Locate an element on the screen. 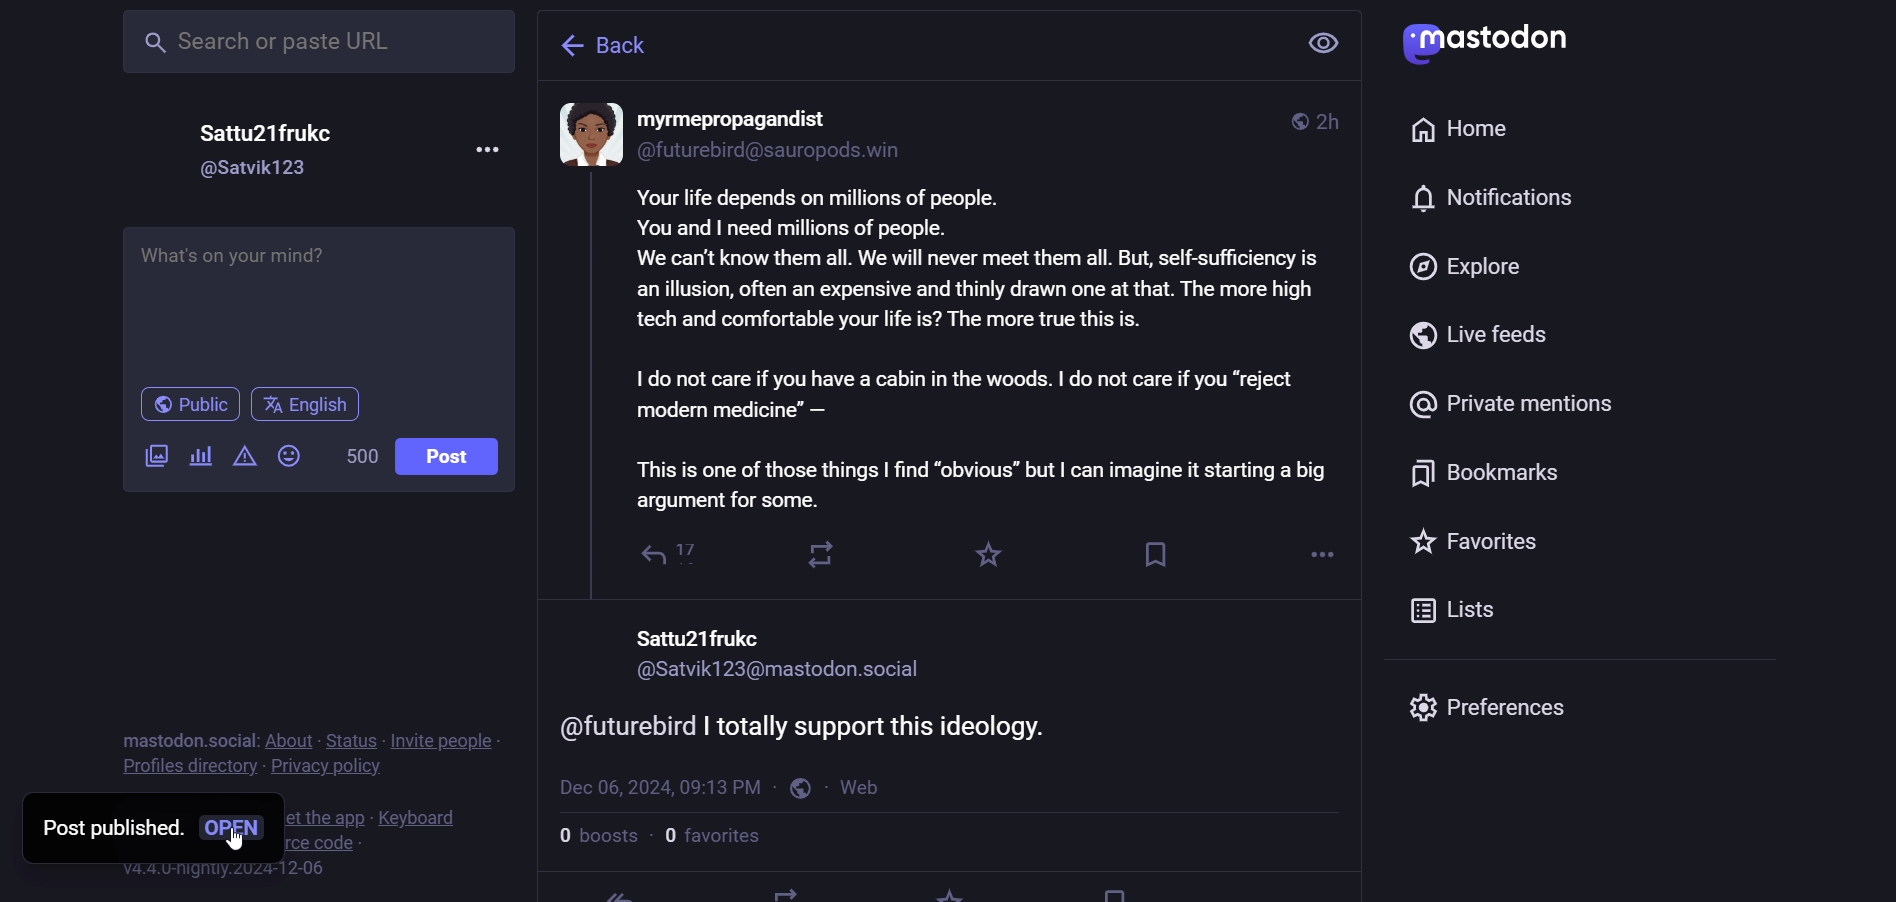  invite people is located at coordinates (448, 740).